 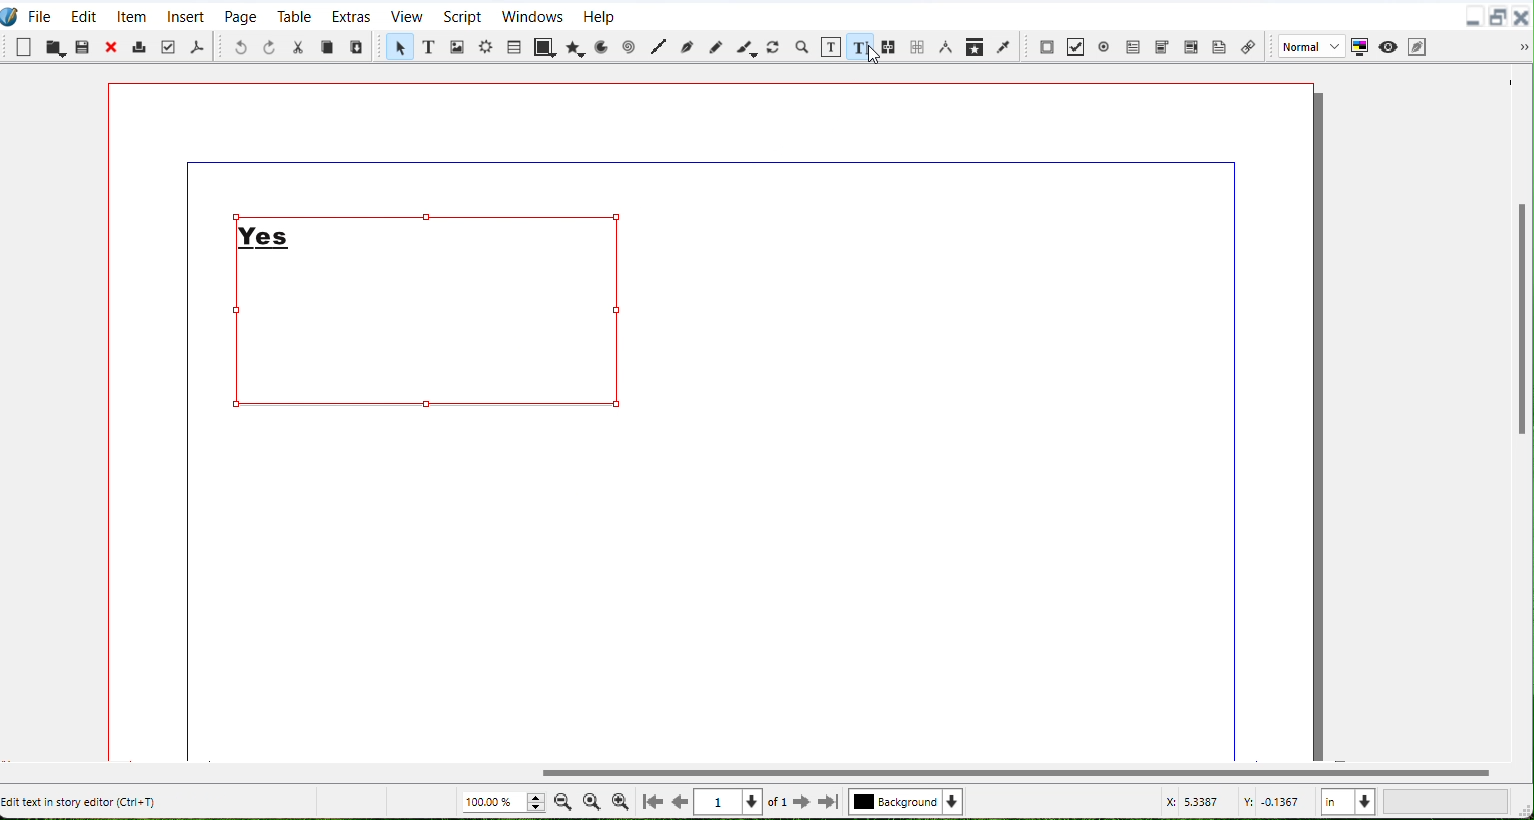 I want to click on Script, so click(x=463, y=15).